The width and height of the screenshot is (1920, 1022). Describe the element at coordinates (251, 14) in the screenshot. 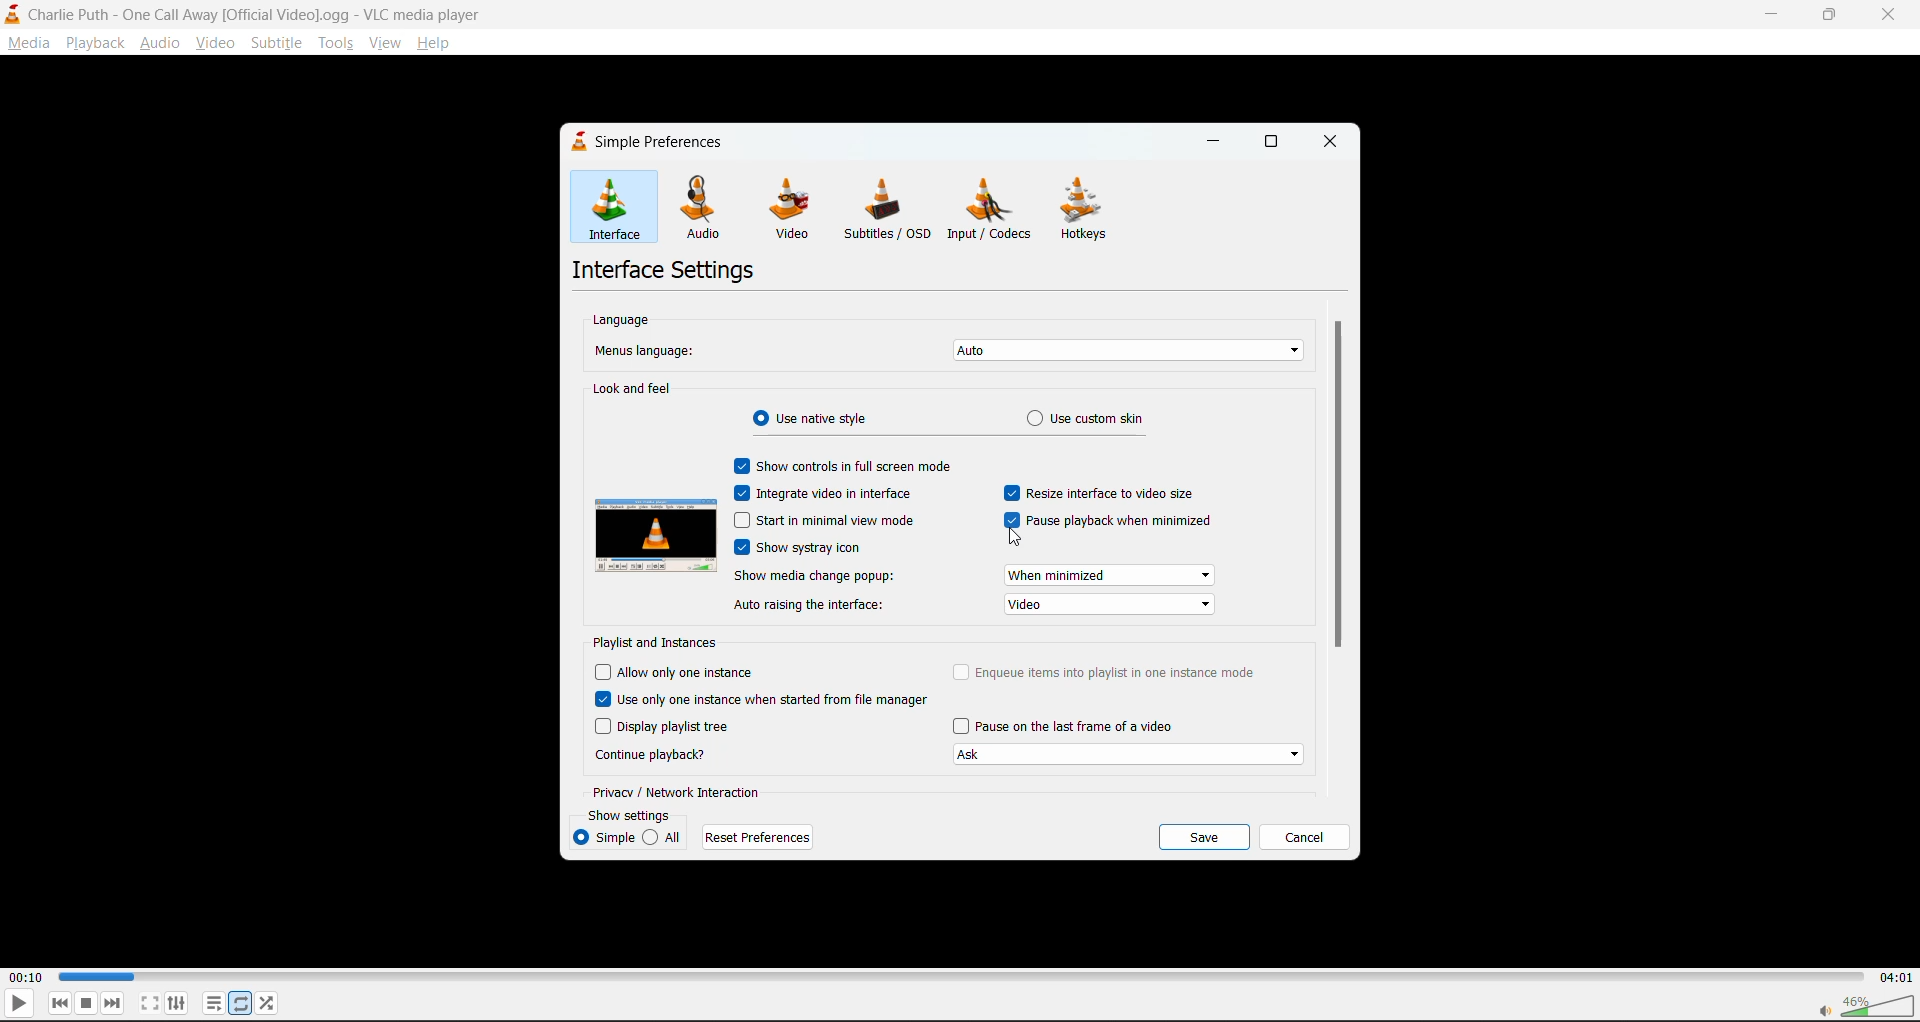

I see `Charlie Puth - One Call Away [Official Video].ogg - VLC media player` at that location.